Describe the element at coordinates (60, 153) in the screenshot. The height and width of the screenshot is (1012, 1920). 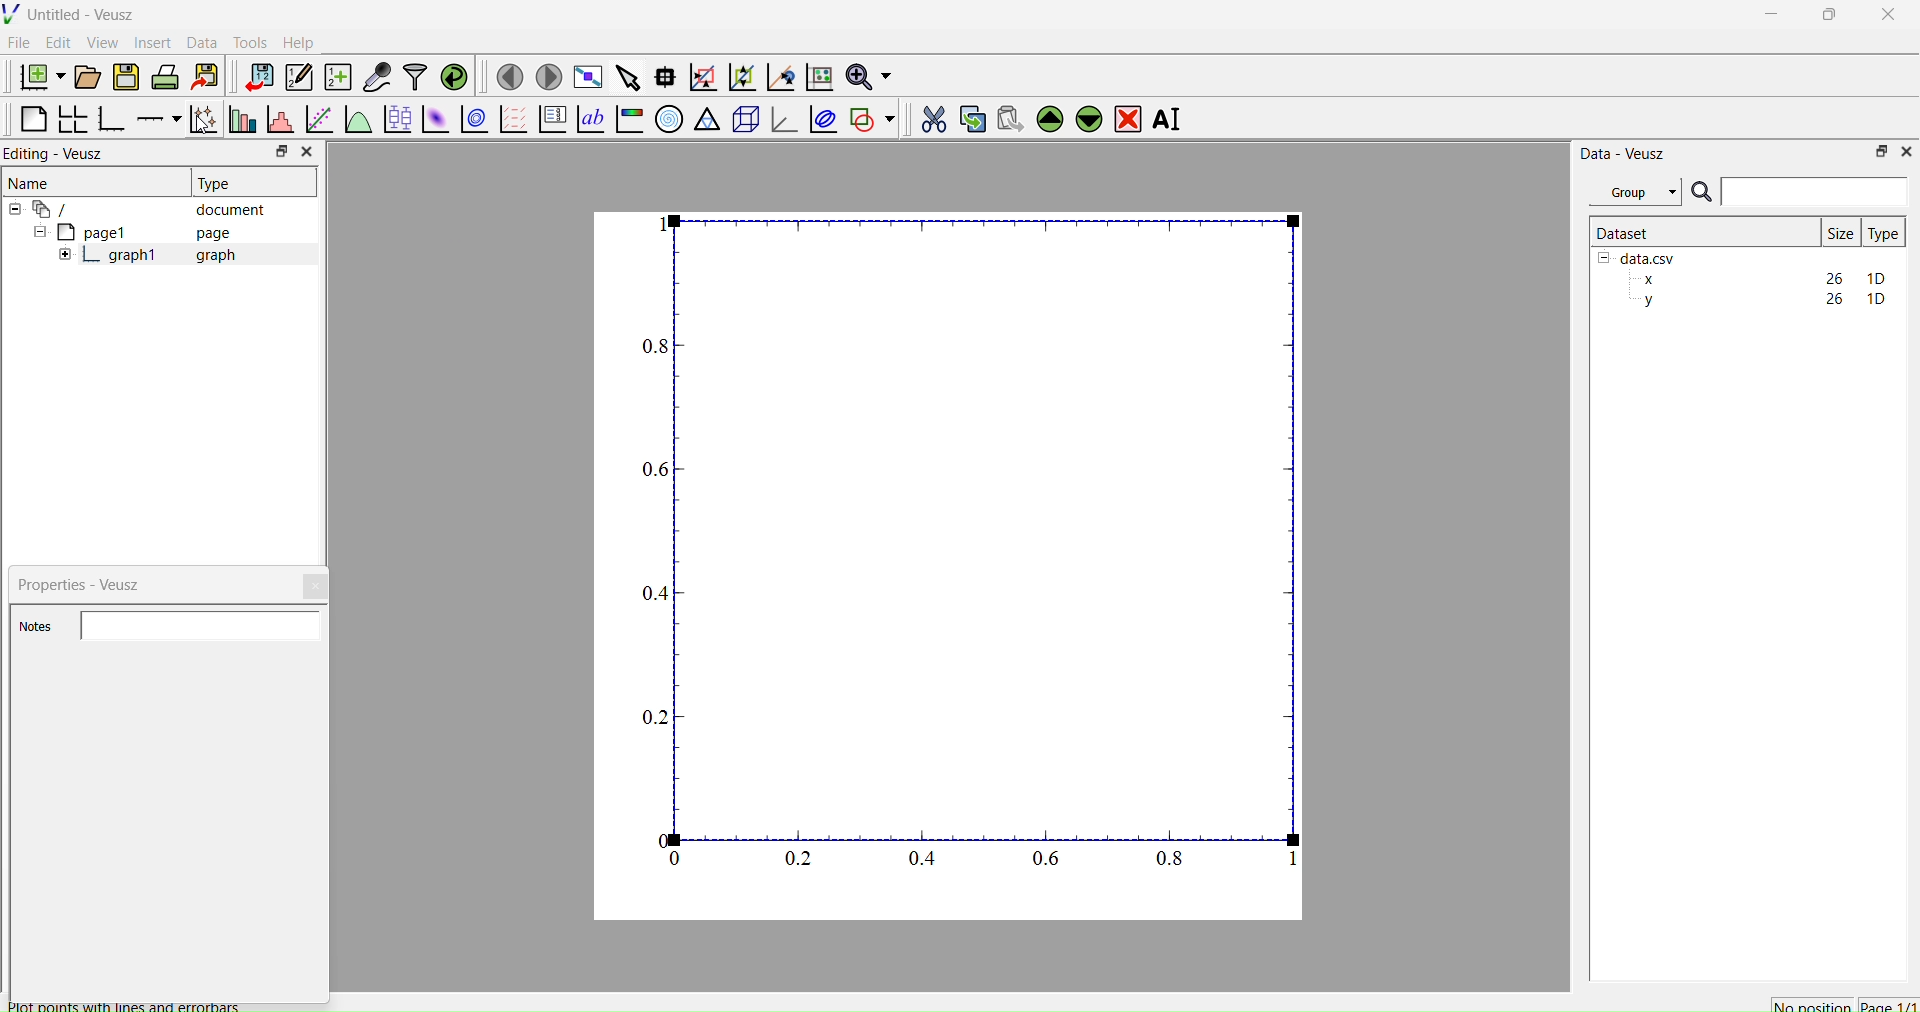
I see `Editing - Veusz` at that location.